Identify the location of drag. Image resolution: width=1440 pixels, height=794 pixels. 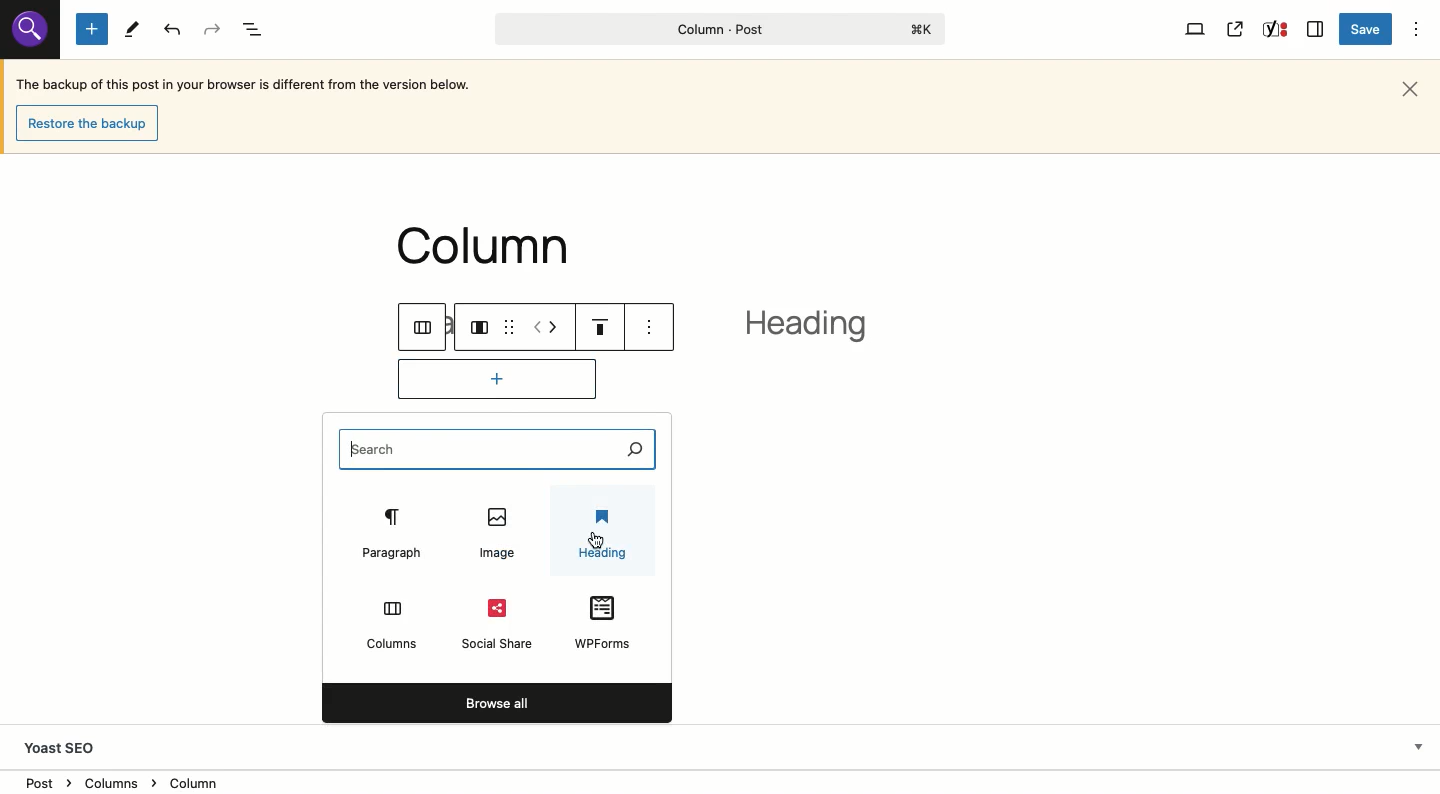
(509, 319).